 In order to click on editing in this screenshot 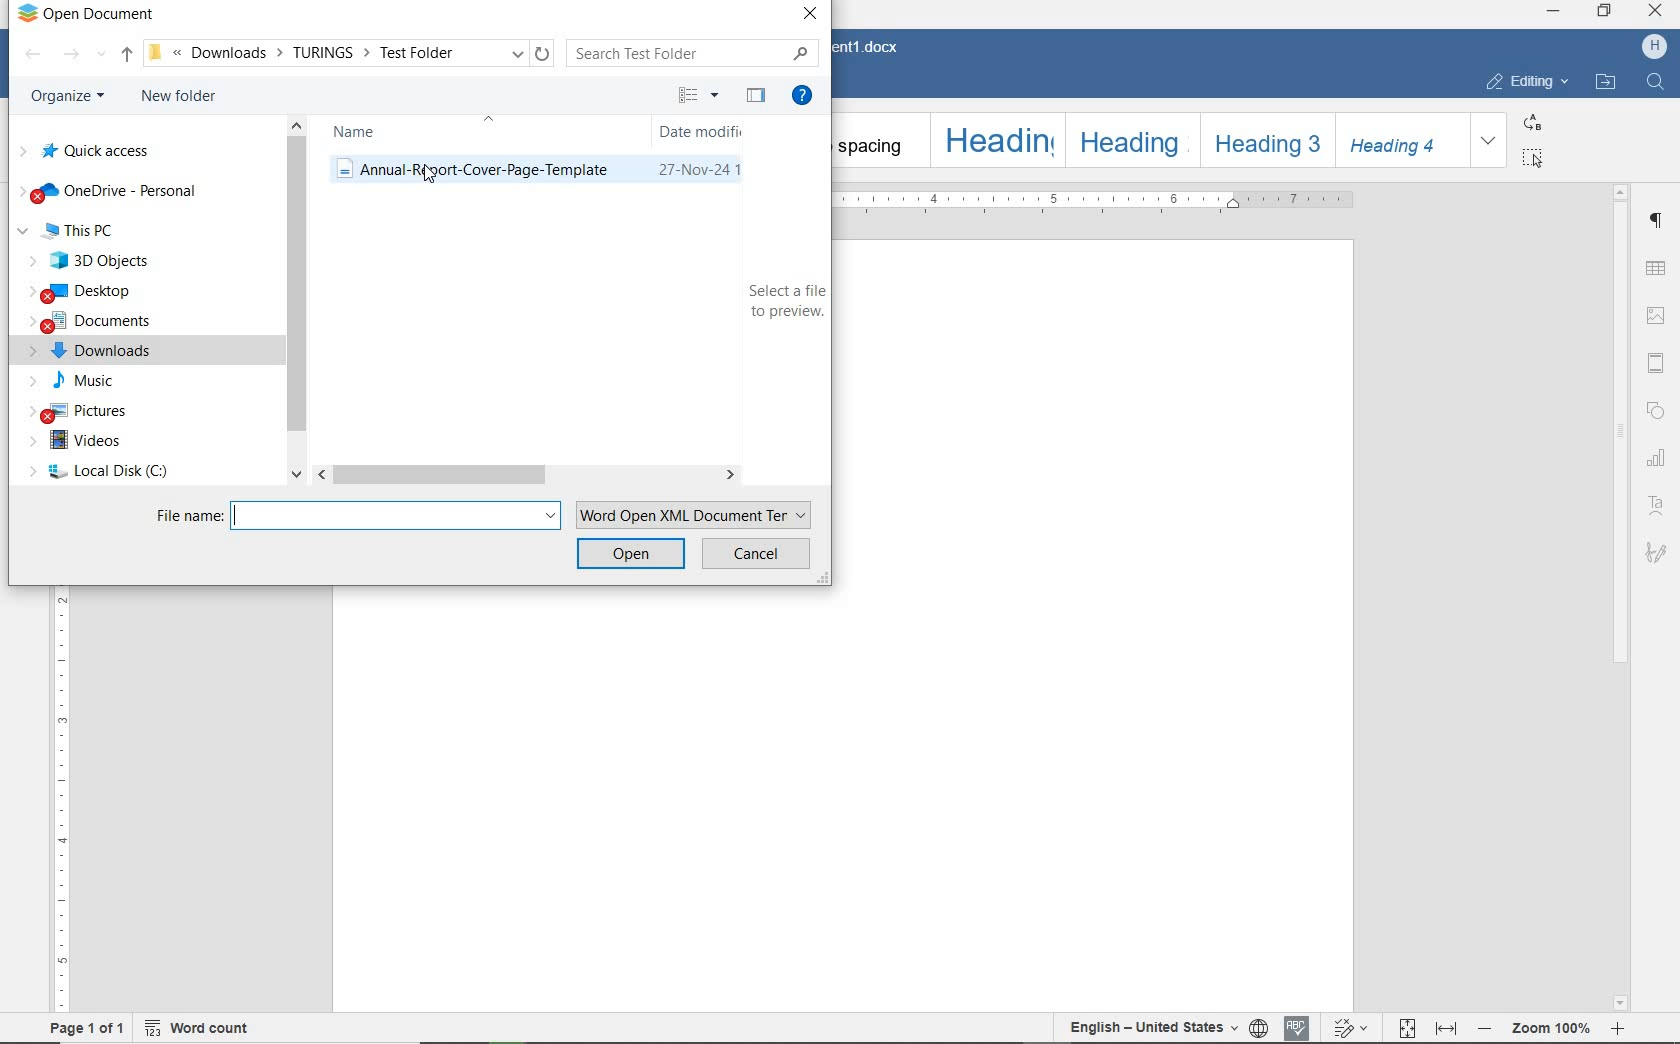, I will do `click(1526, 81)`.